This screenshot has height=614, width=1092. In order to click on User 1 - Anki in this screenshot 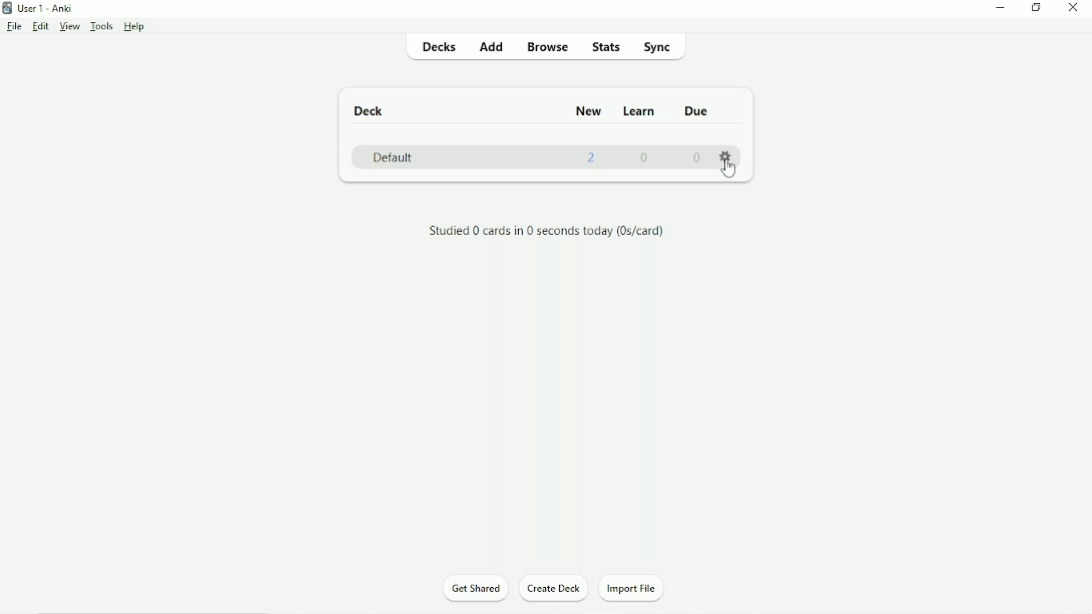, I will do `click(44, 8)`.